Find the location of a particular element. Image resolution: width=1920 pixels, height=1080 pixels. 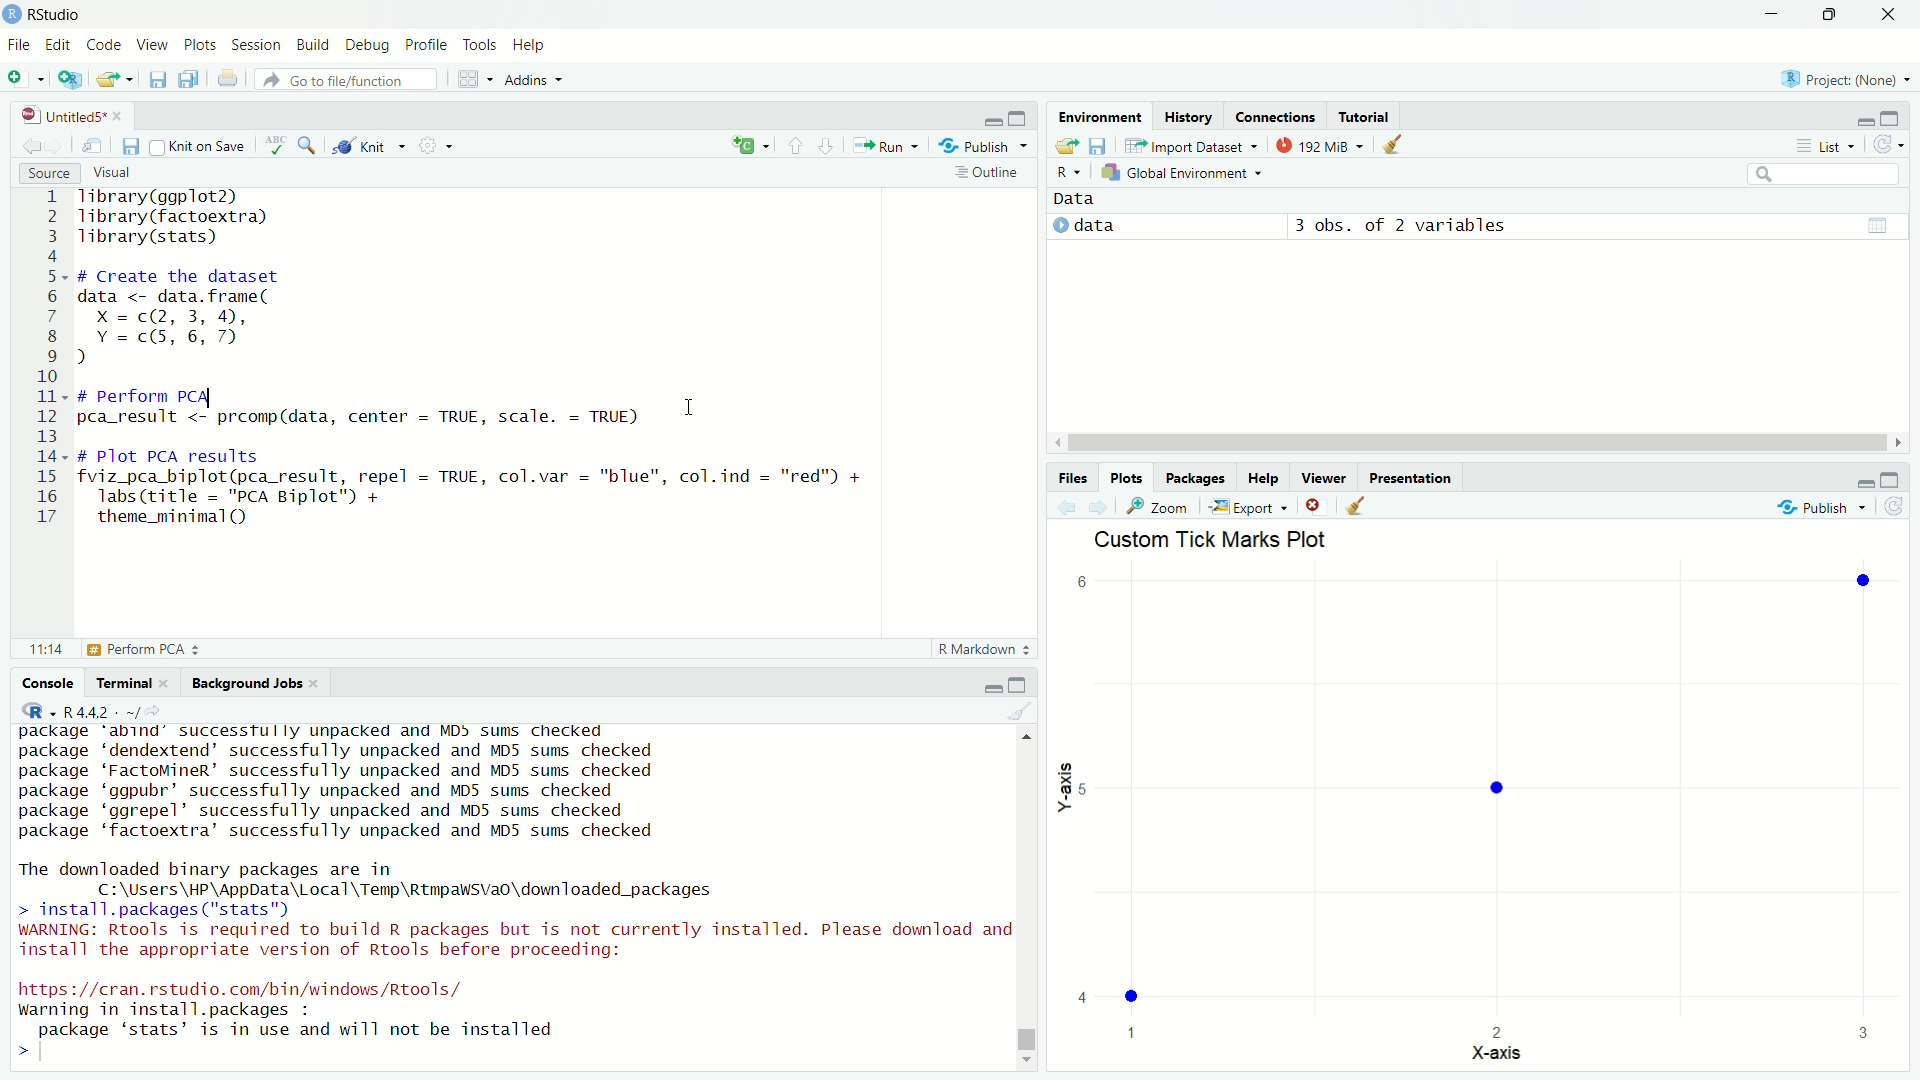

save all open documents is located at coordinates (192, 79).